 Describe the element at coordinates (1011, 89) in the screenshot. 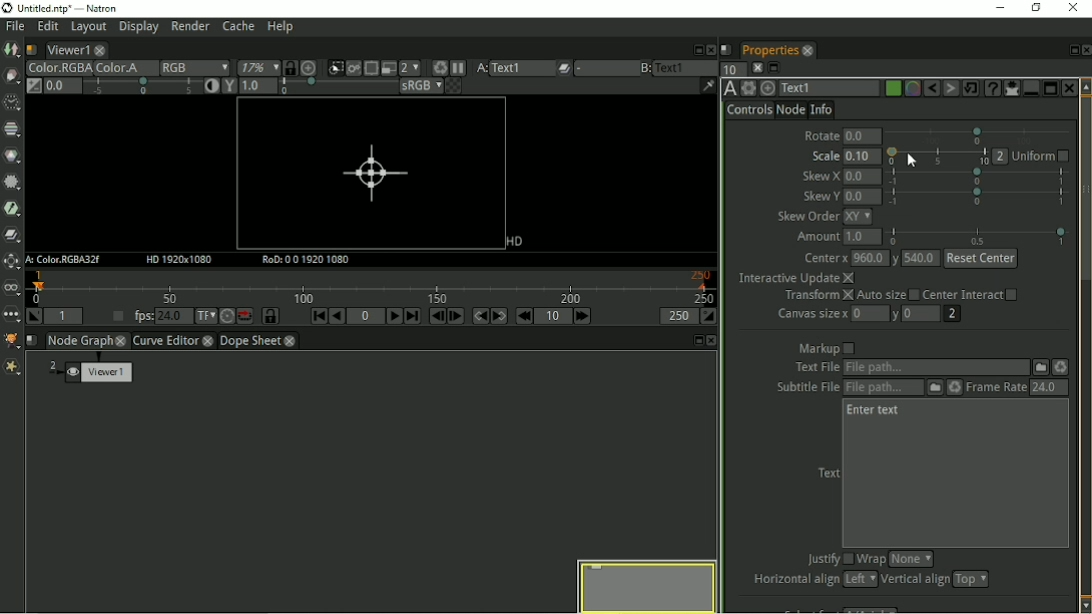

I see `Show/hide all parameters` at that location.